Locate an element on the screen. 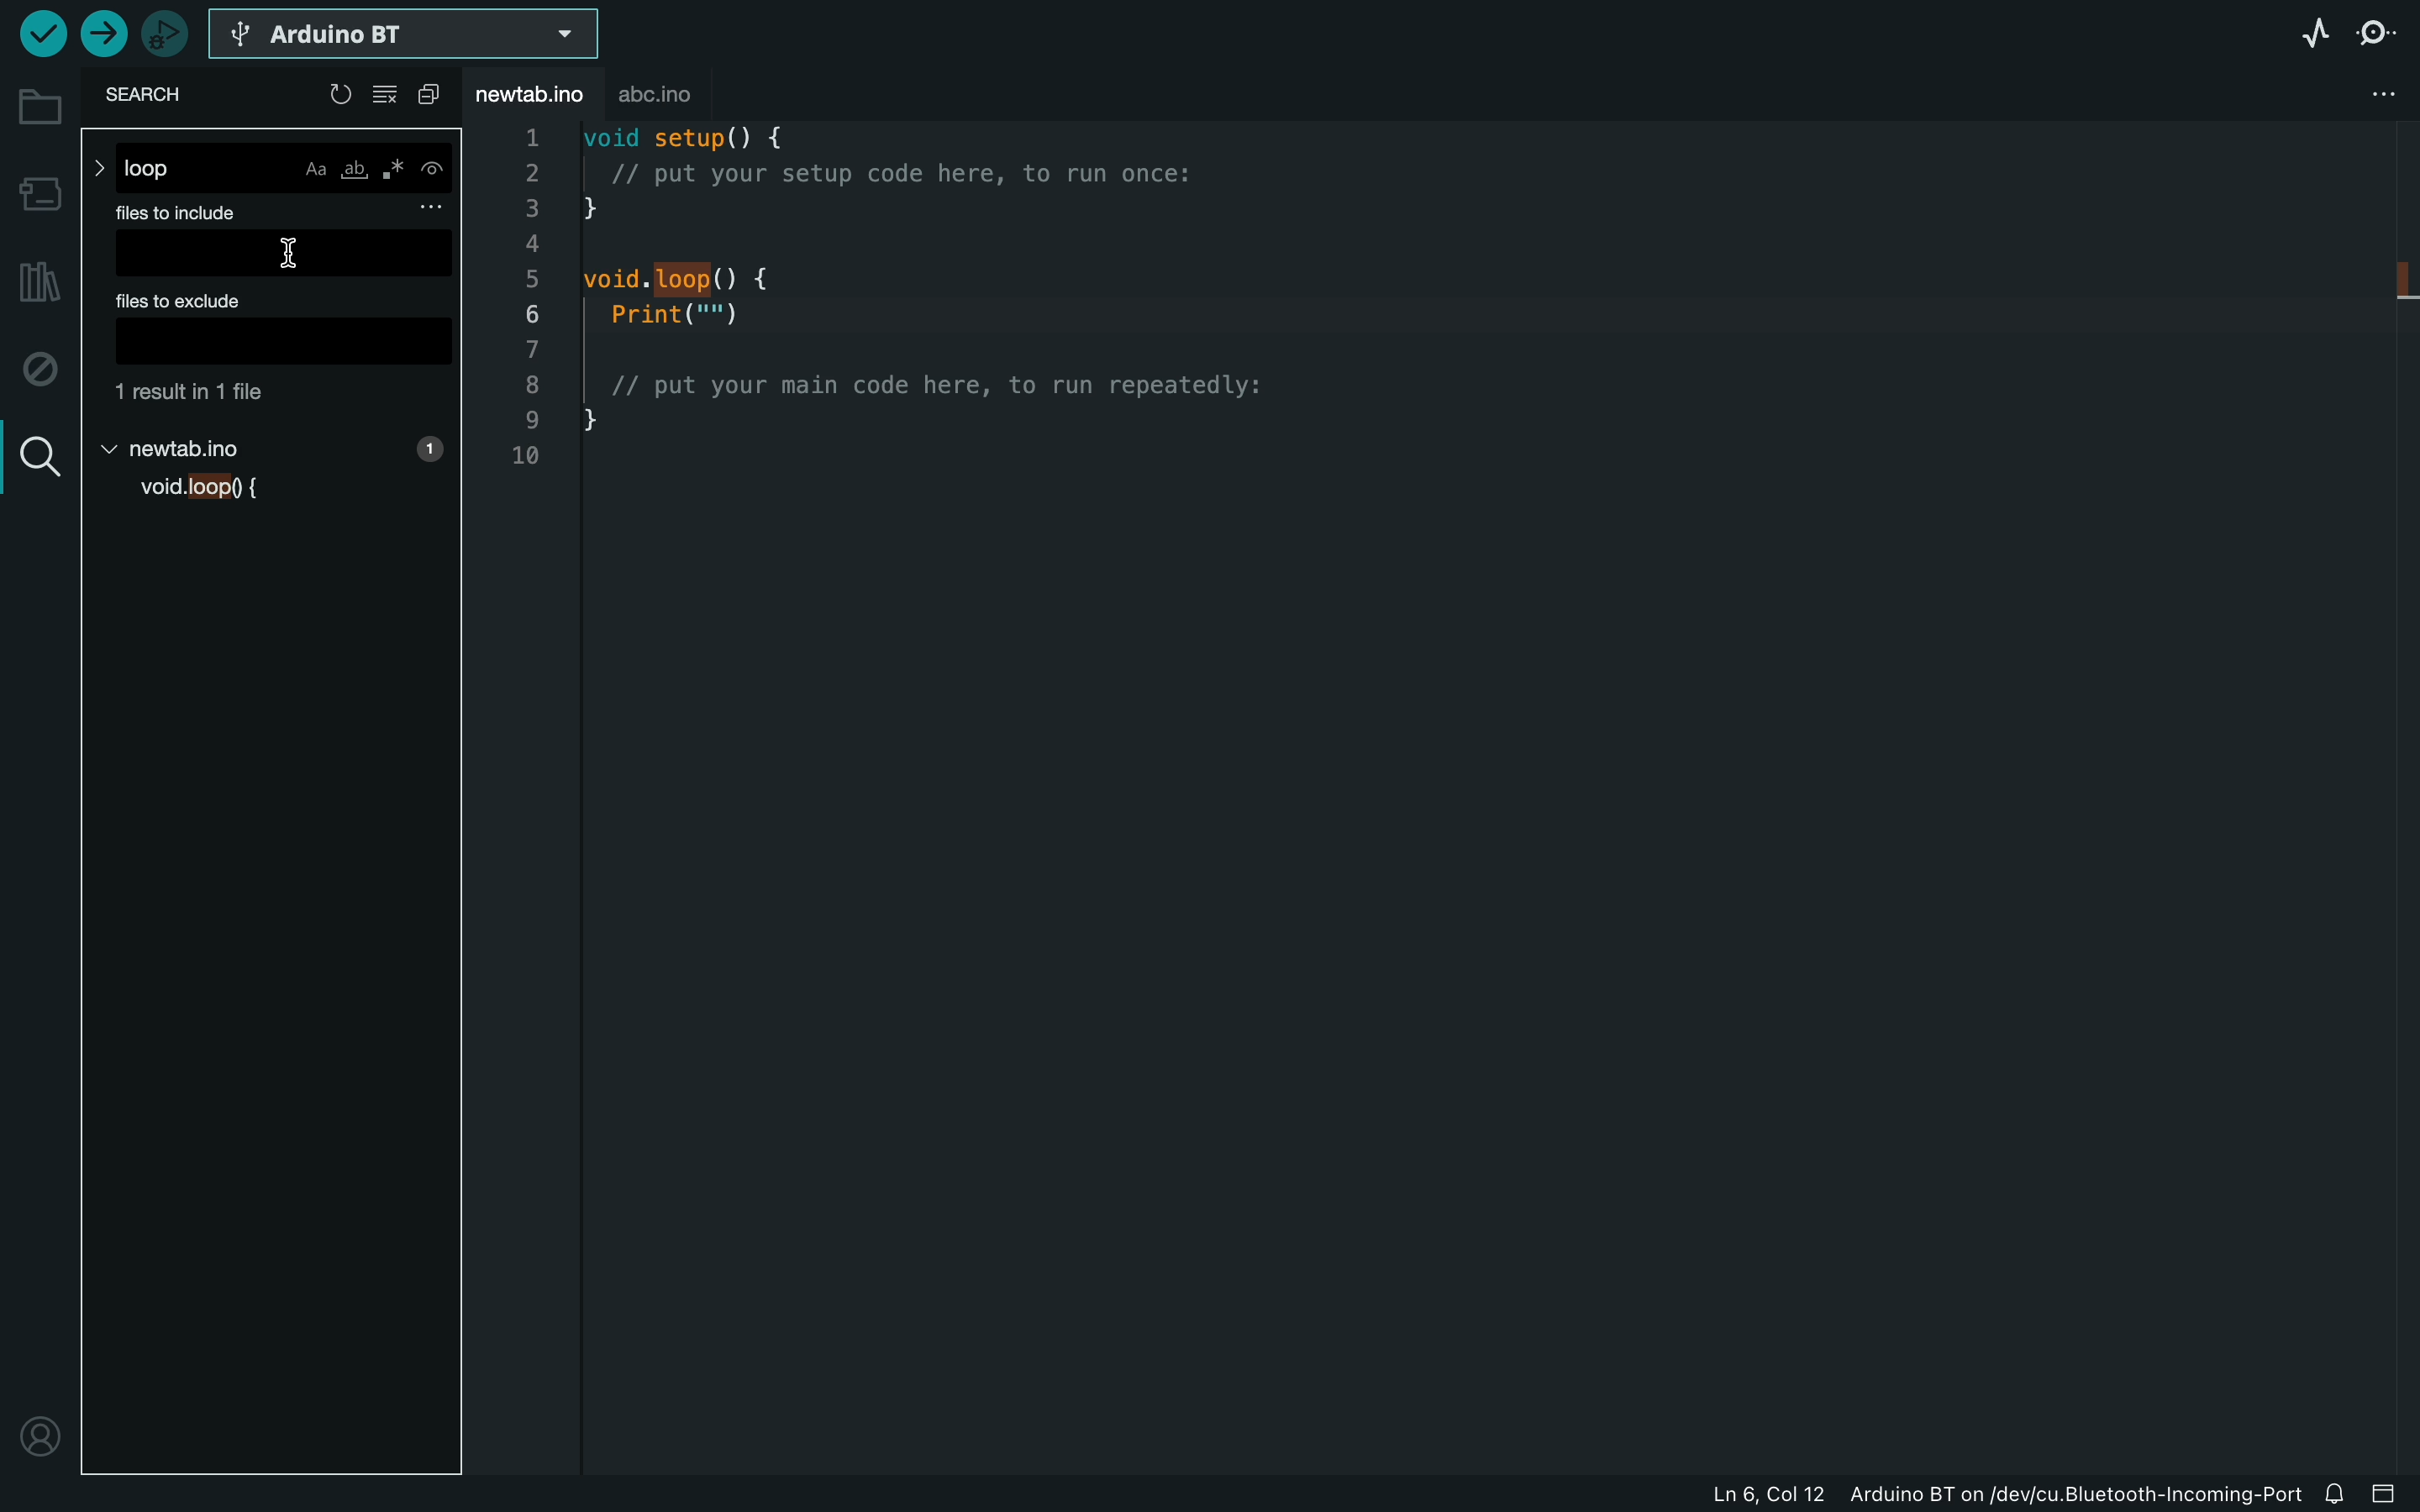 The image size is (2420, 1512). cursor is located at coordinates (286, 256).